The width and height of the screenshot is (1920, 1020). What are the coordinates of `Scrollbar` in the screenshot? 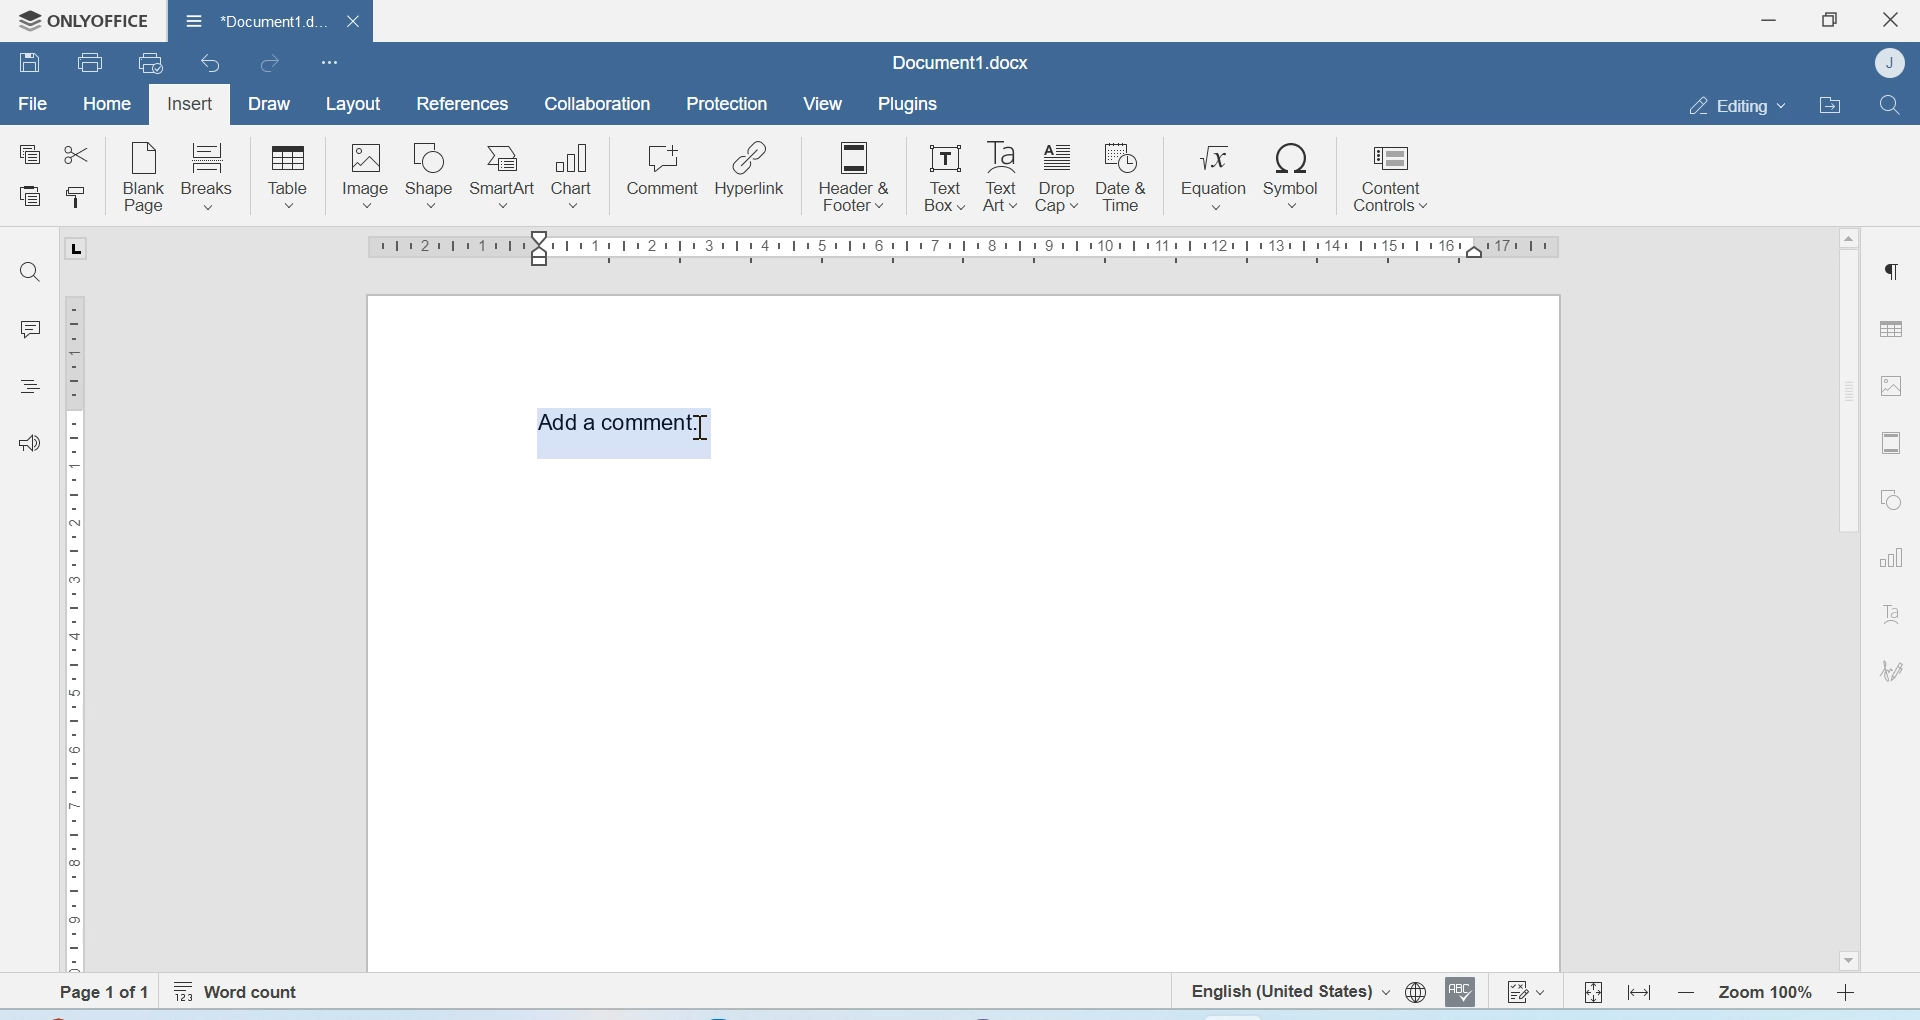 It's located at (1848, 597).